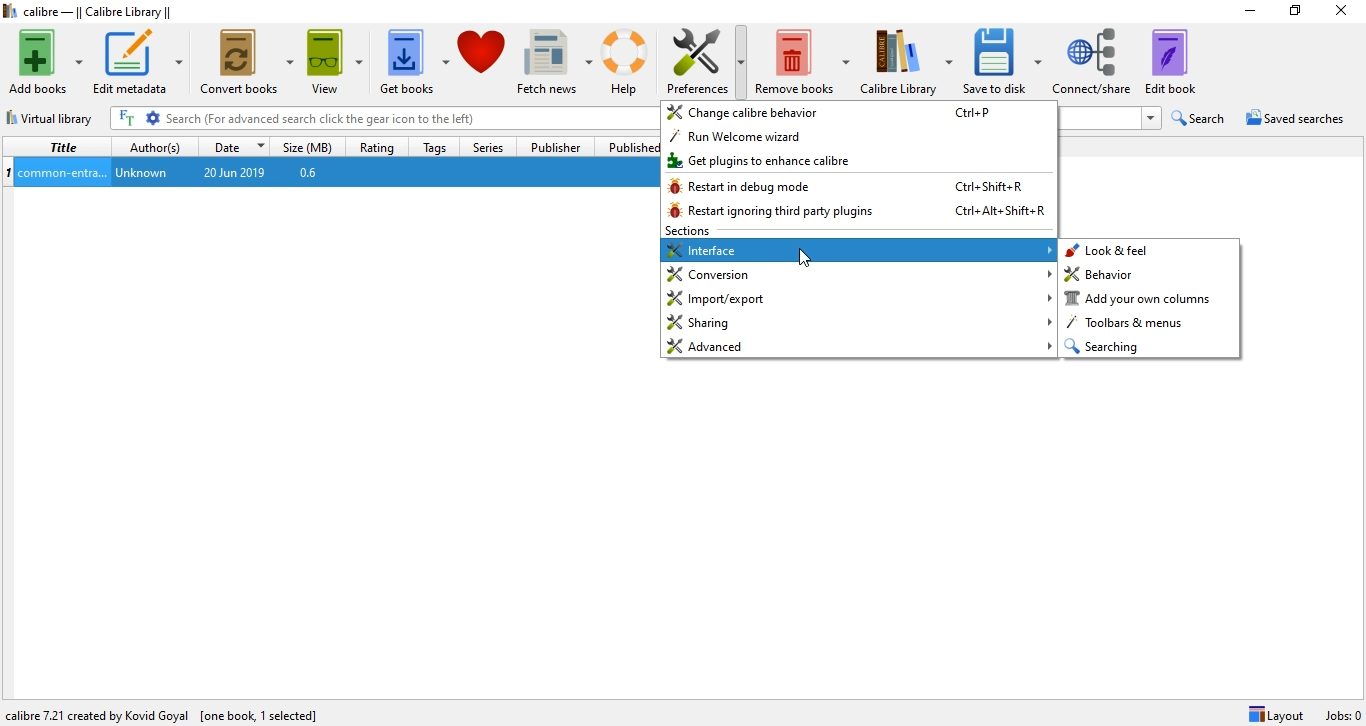  I want to click on calibre - || Calibre Library ||, so click(92, 12).